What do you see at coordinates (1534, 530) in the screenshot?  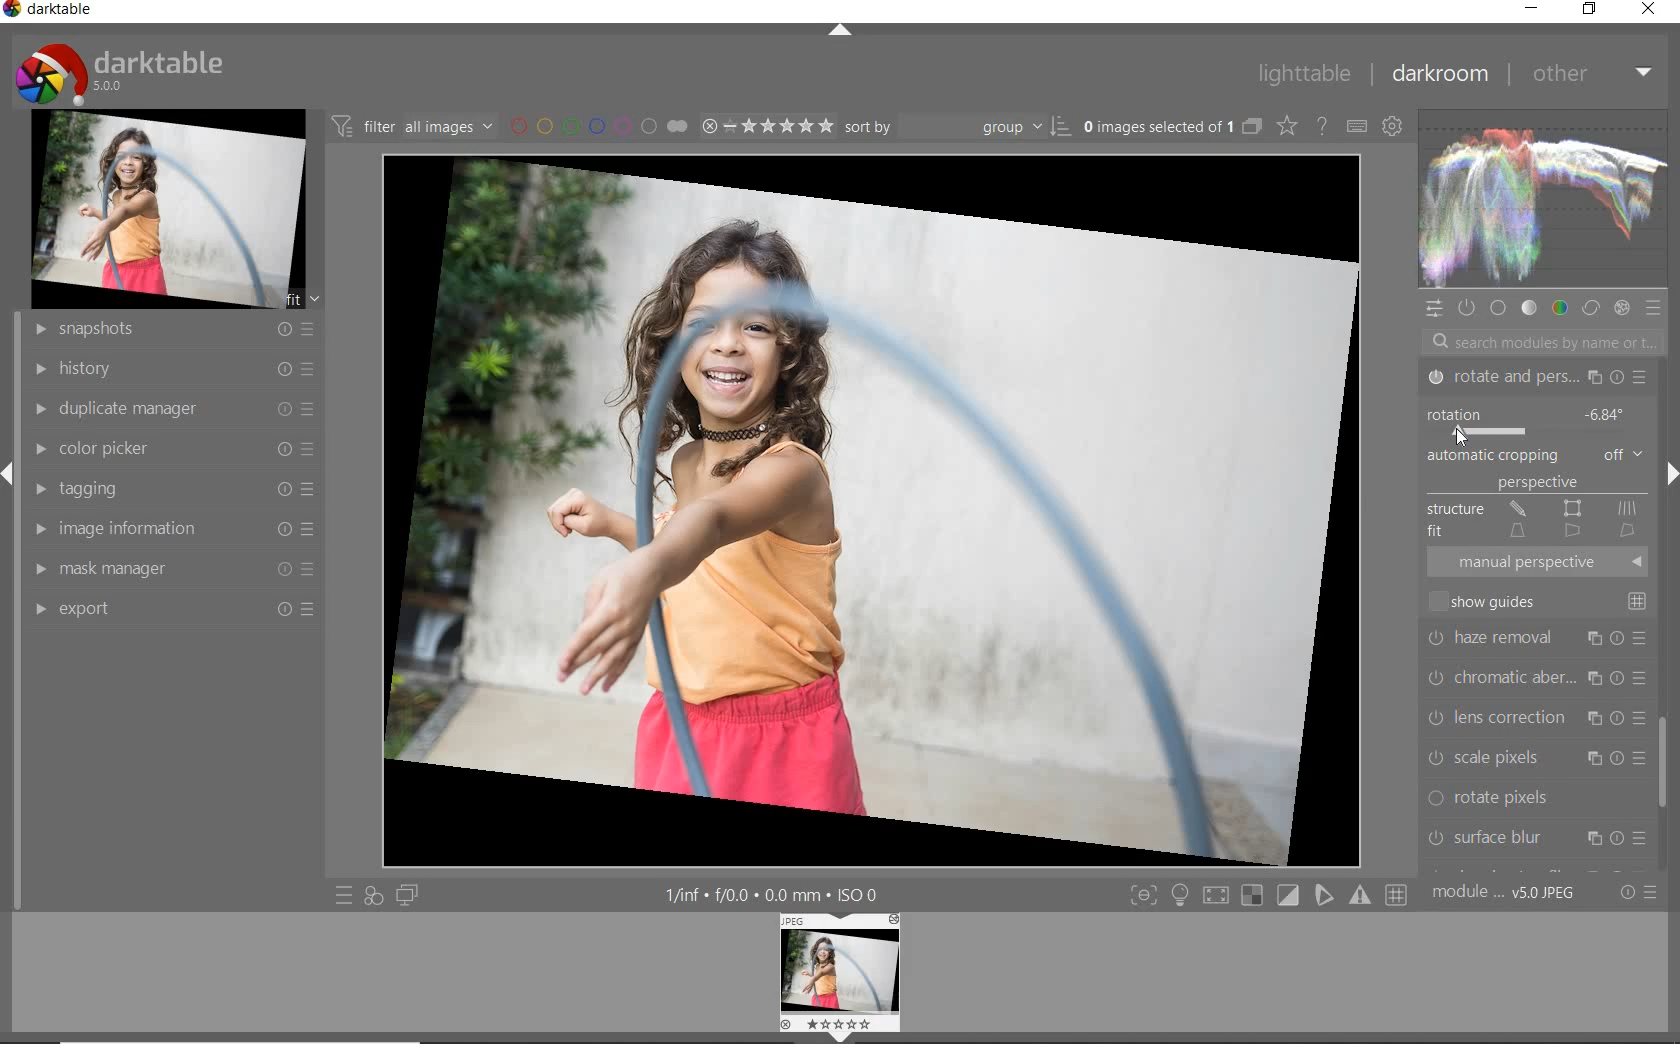 I see `FIT` at bounding box center [1534, 530].